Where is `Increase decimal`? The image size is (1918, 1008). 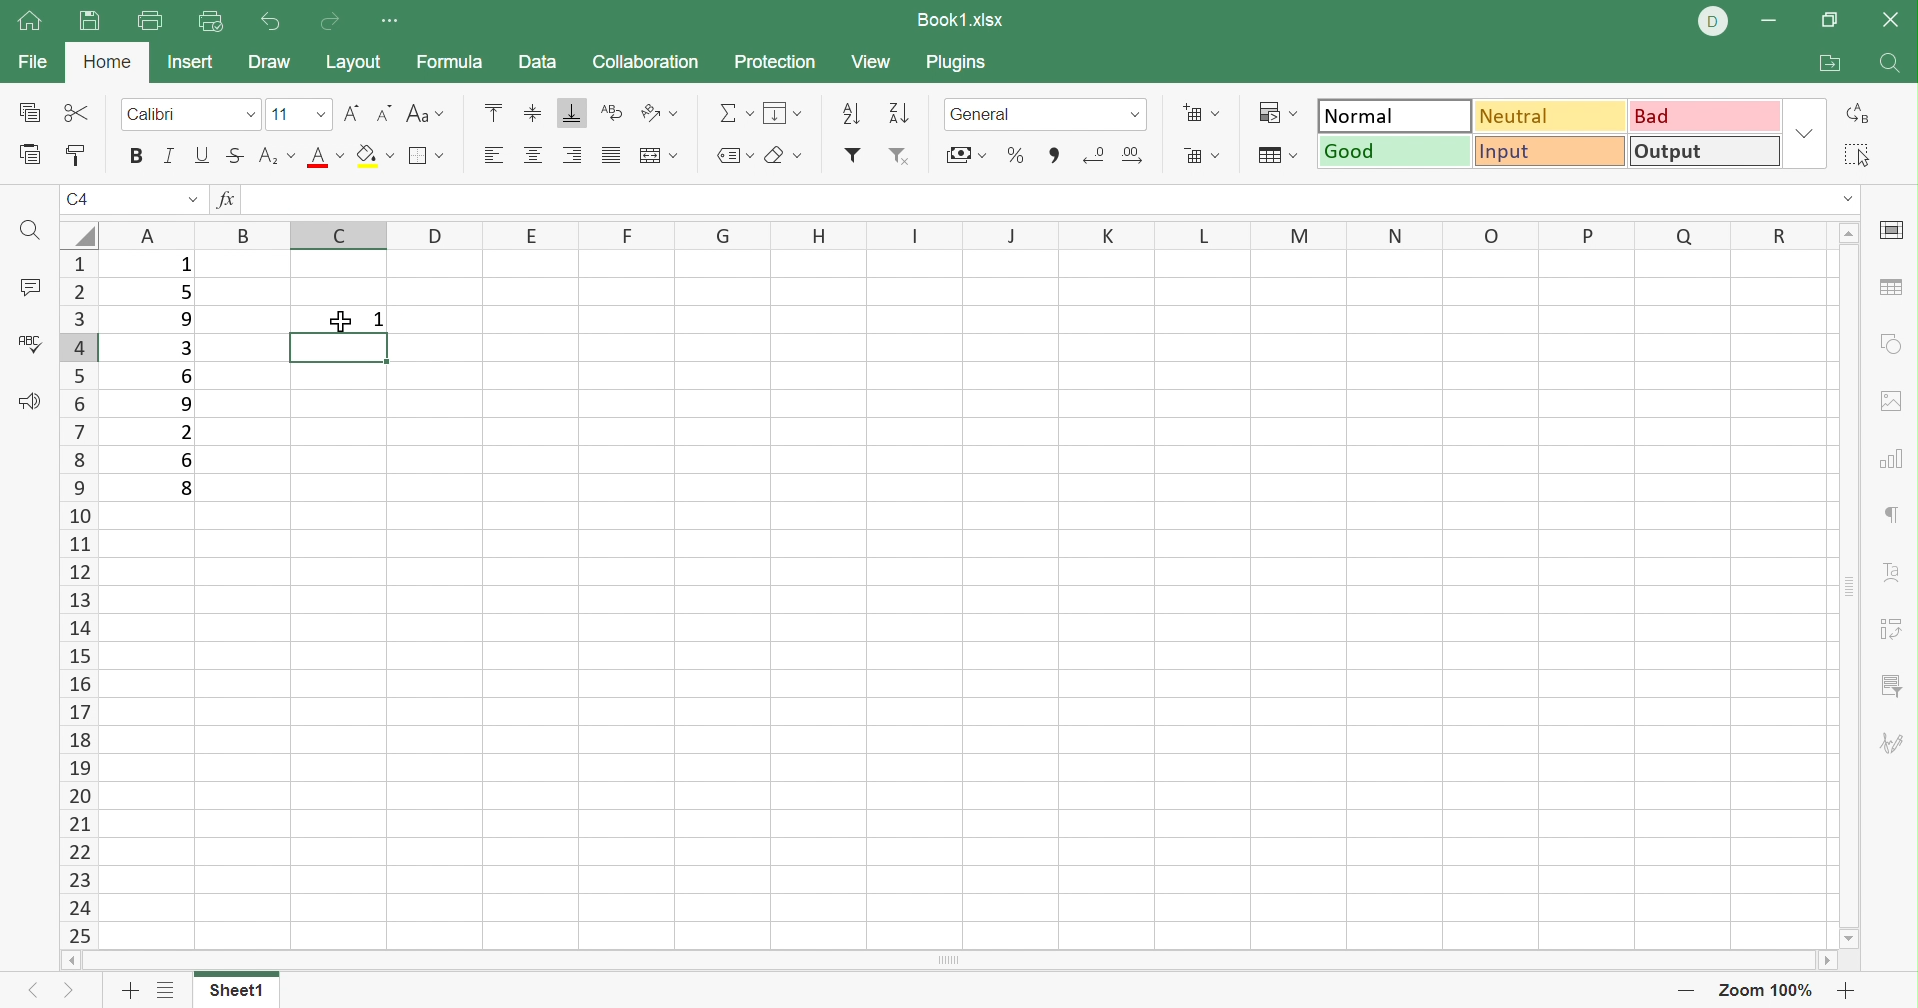
Increase decimal is located at coordinates (1136, 152).